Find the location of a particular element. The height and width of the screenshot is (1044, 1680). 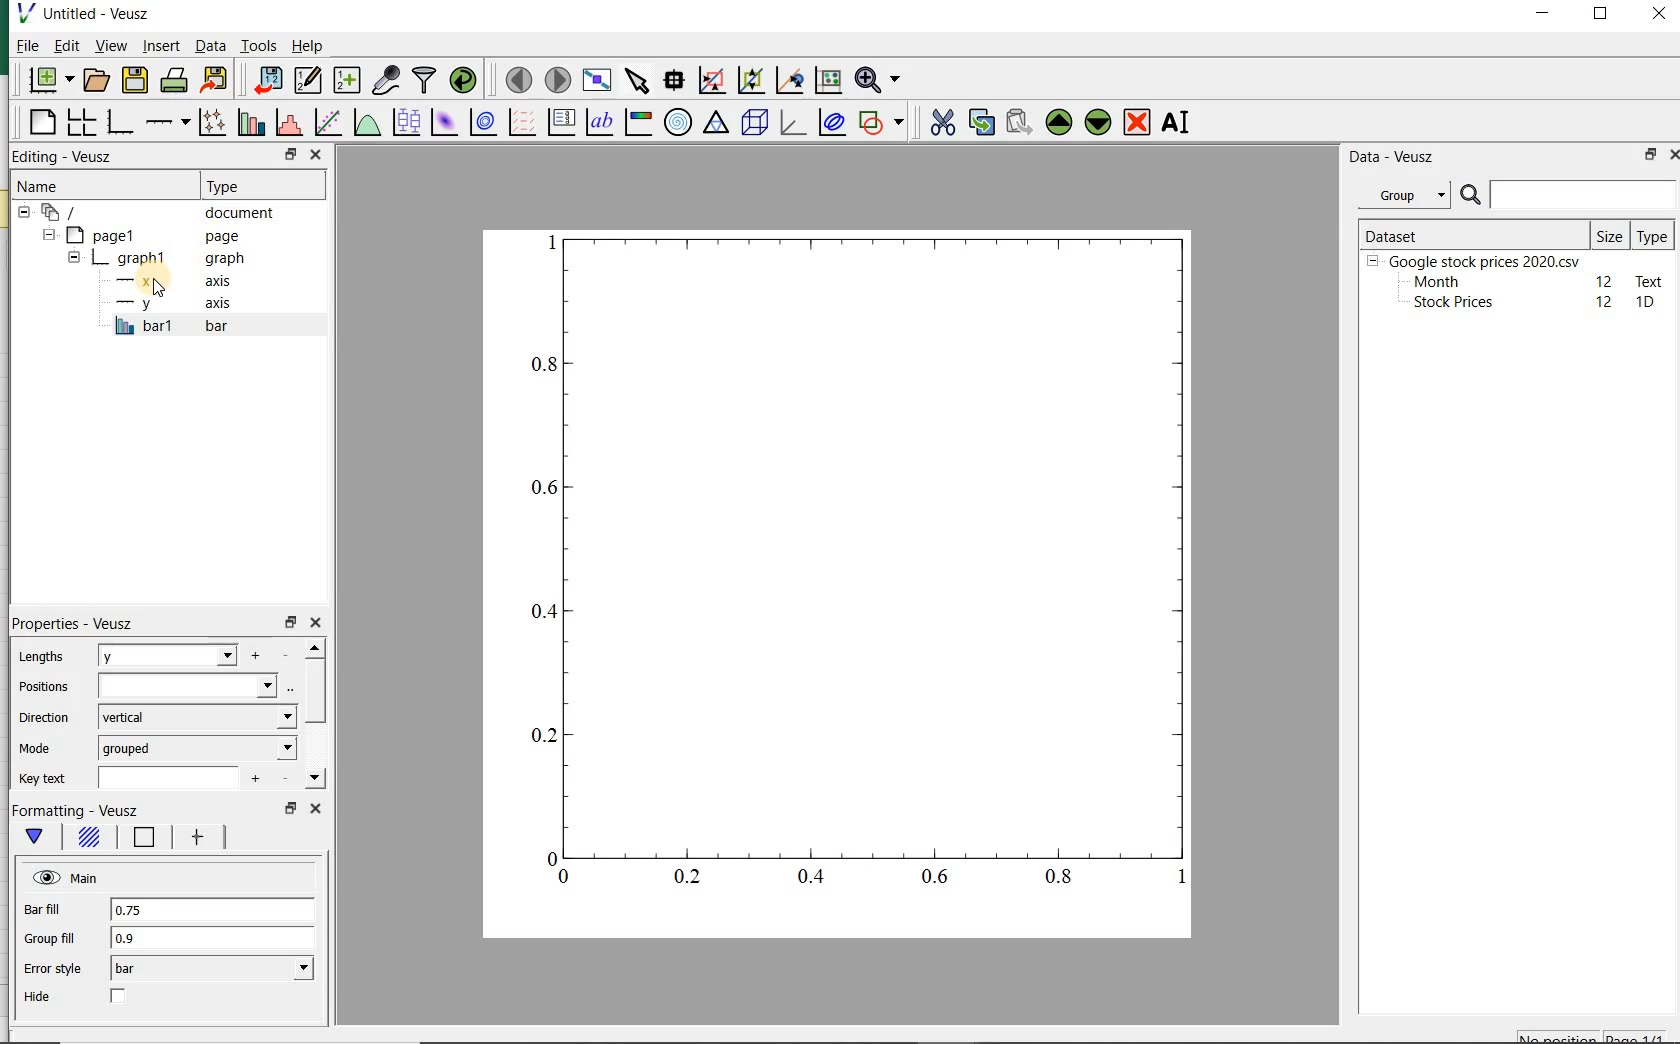

vertical is located at coordinates (198, 716).